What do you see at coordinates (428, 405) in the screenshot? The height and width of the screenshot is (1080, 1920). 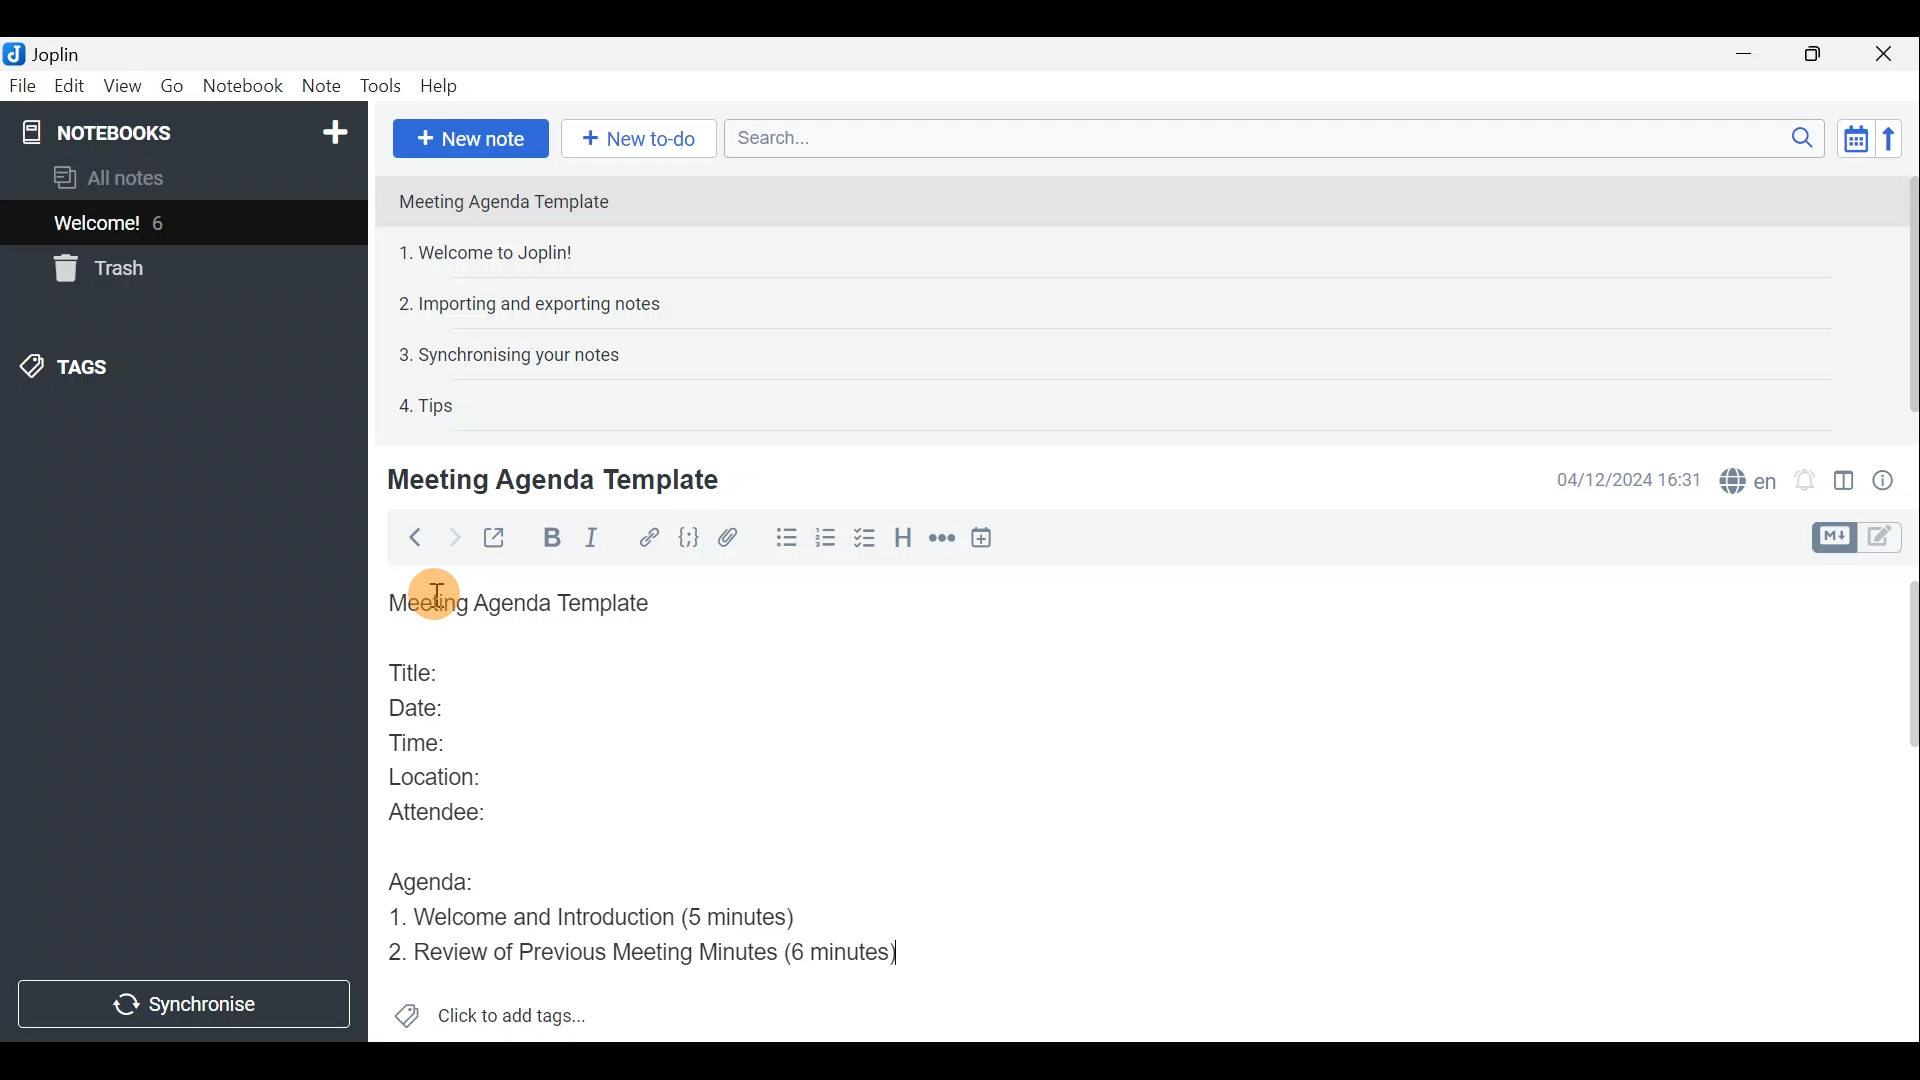 I see `4. Tips` at bounding box center [428, 405].